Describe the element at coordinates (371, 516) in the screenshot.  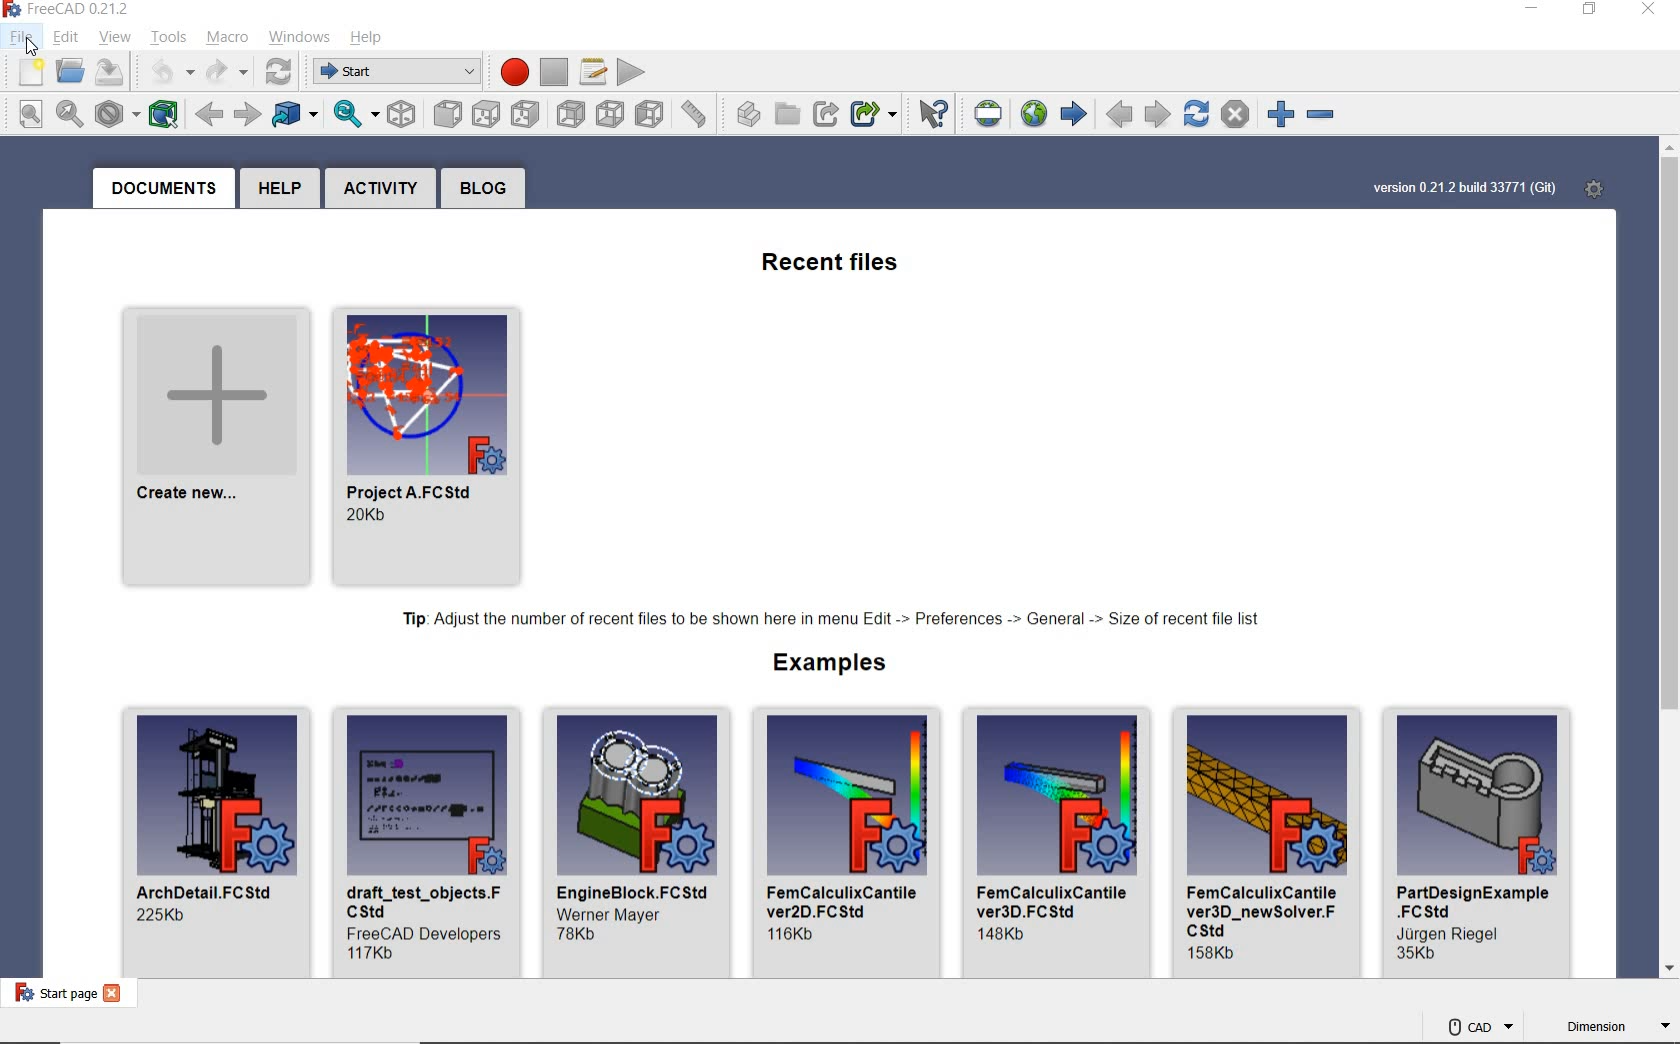
I see `size` at that location.